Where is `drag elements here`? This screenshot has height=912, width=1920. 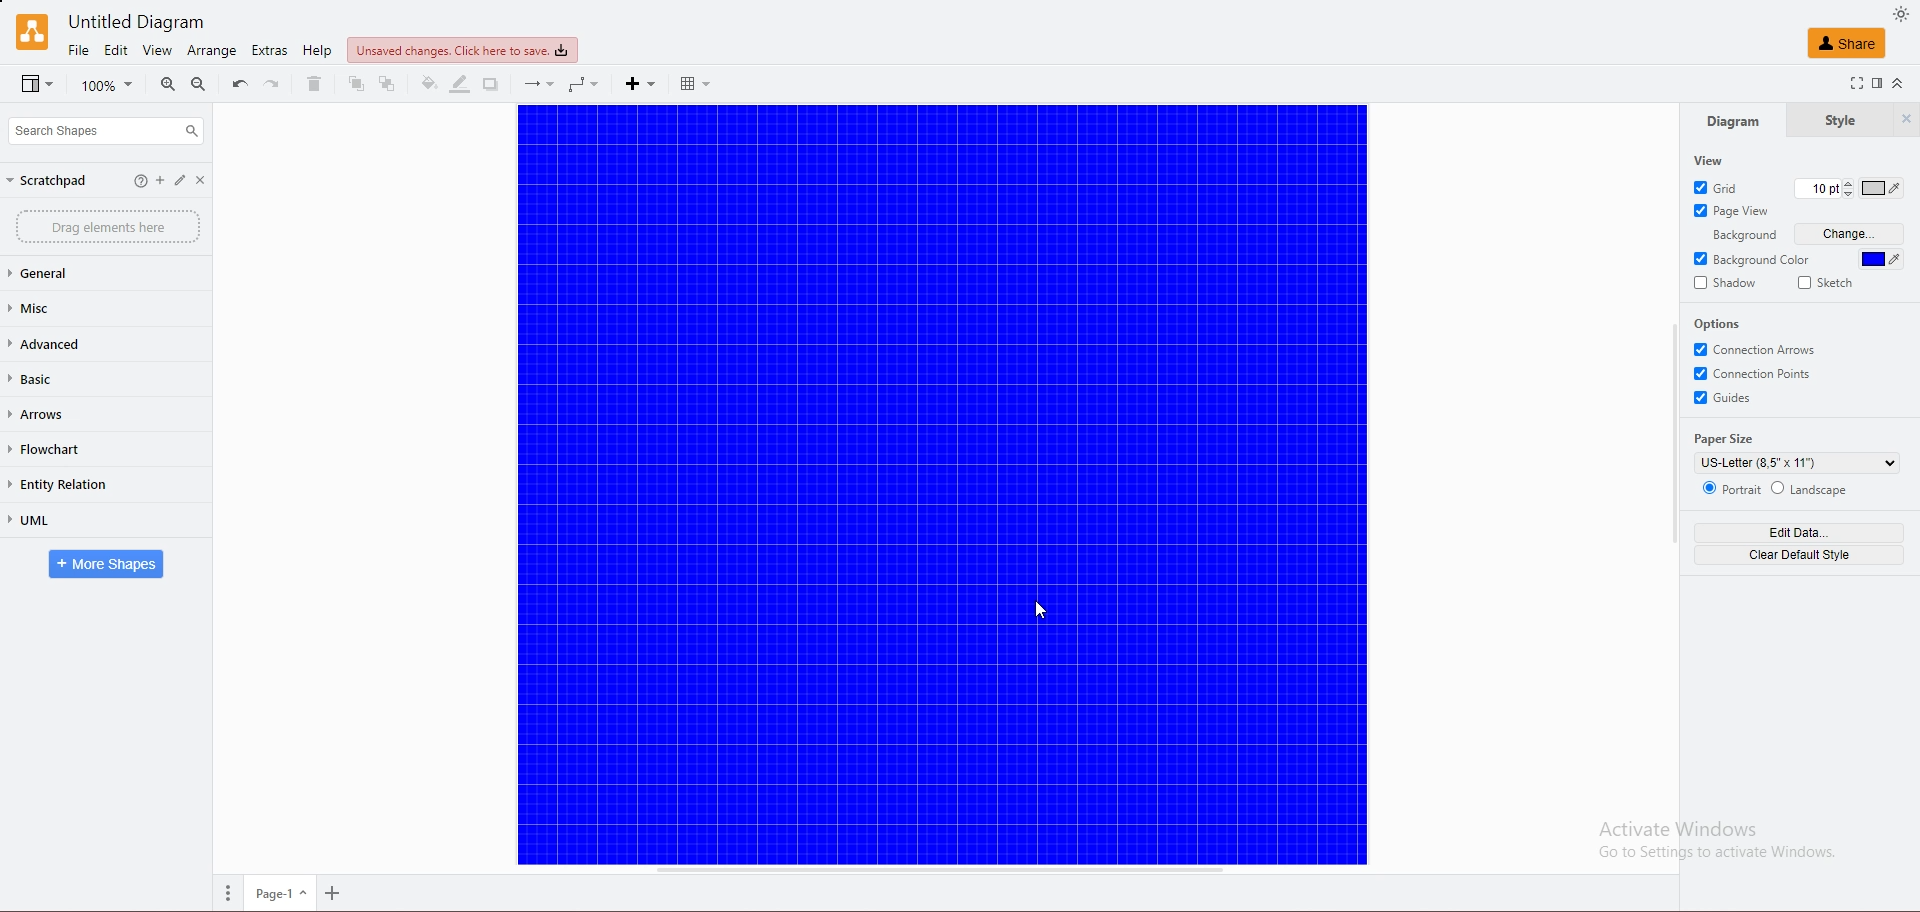
drag elements here is located at coordinates (108, 227).